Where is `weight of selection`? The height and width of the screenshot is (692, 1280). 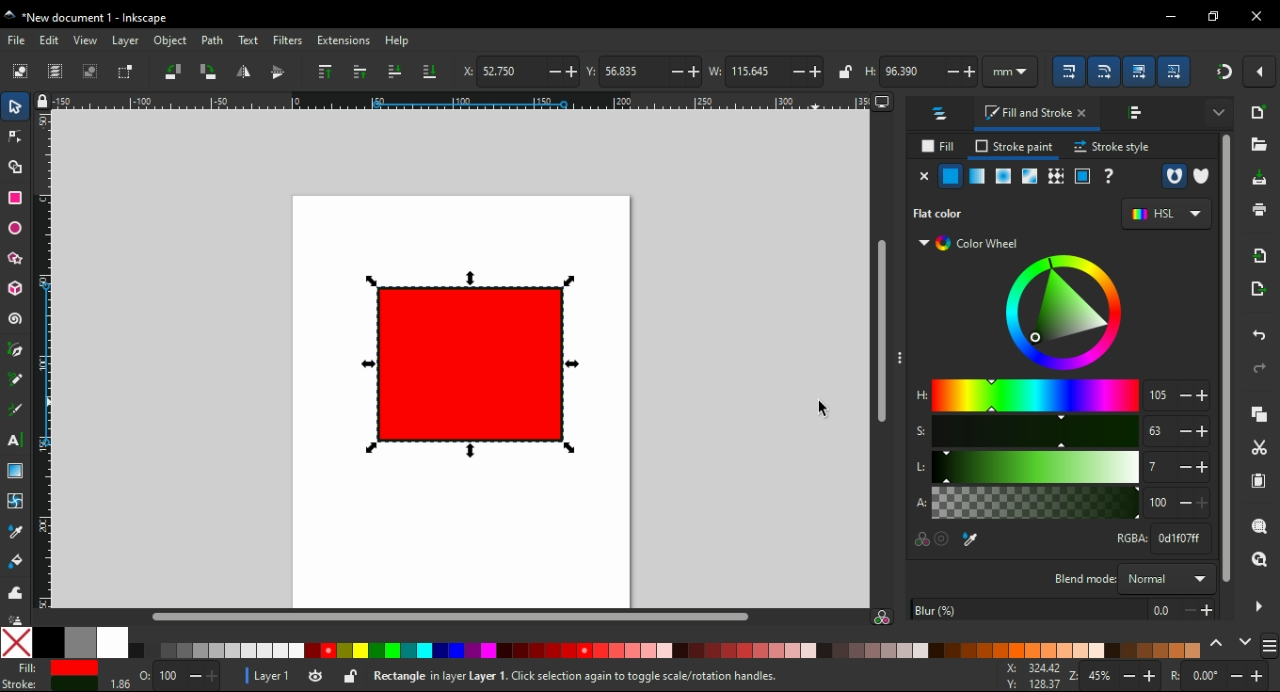
weight of selection is located at coordinates (714, 71).